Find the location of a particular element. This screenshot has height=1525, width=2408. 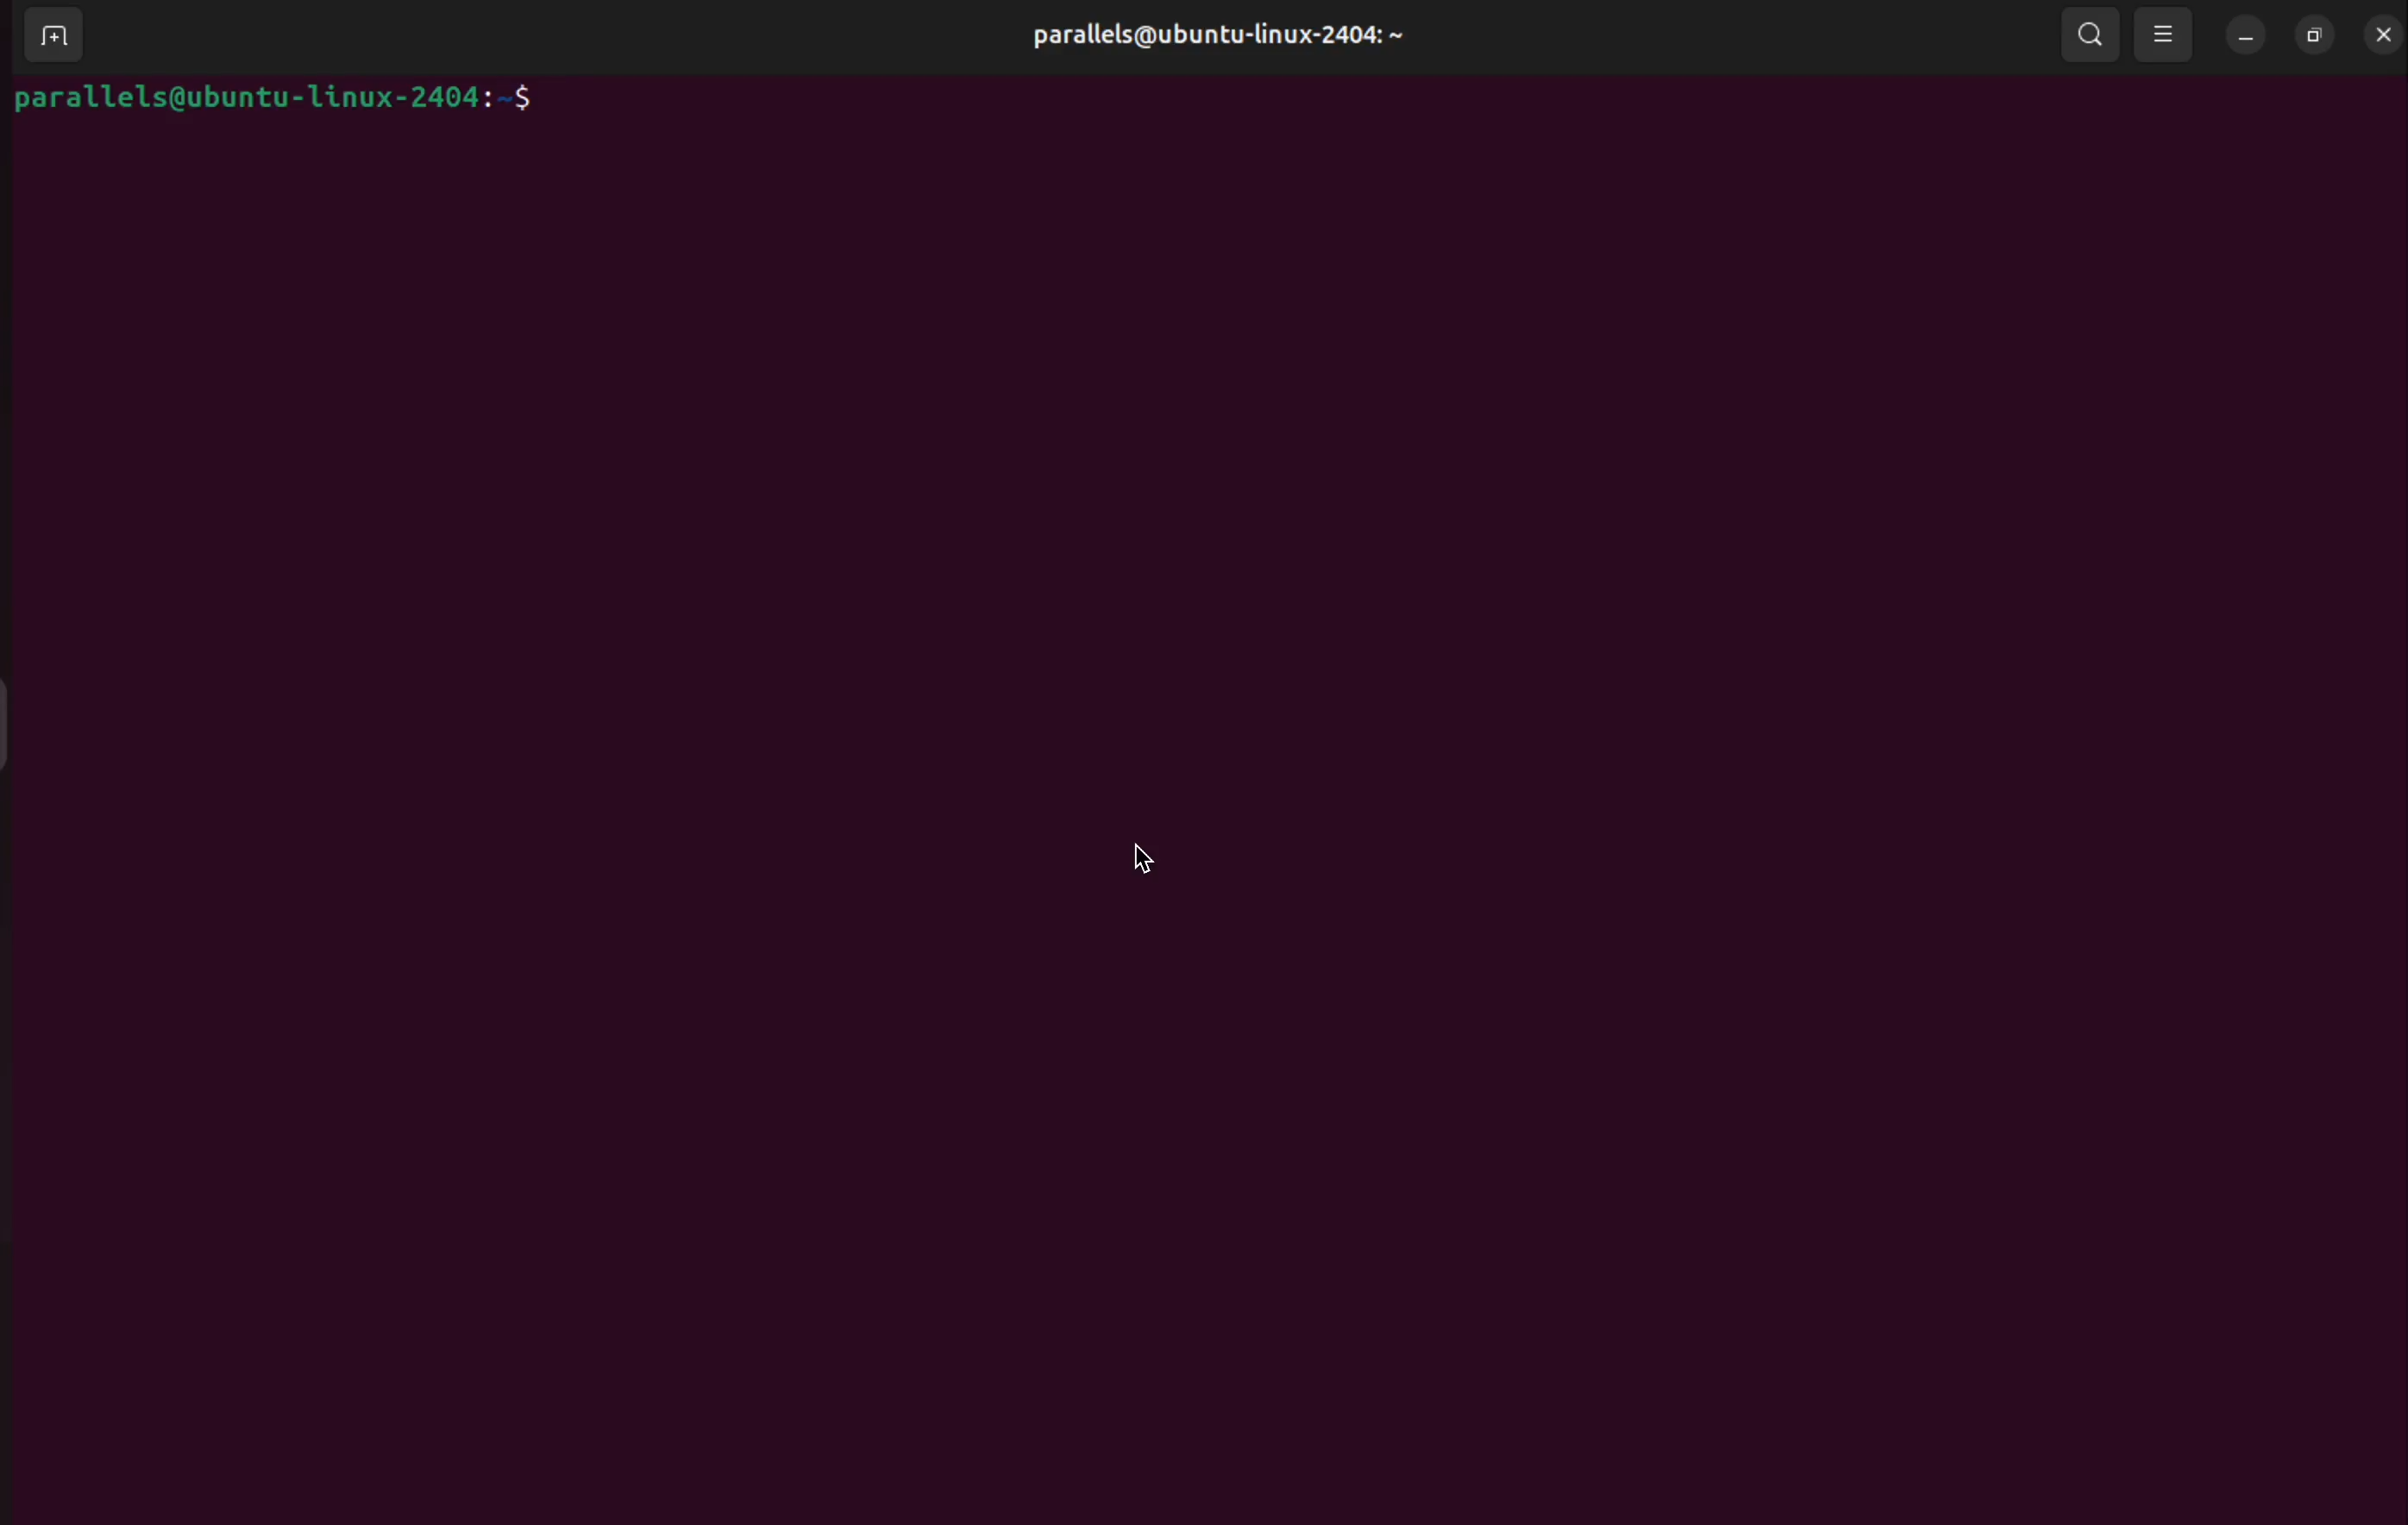

close is located at coordinates (2382, 37).